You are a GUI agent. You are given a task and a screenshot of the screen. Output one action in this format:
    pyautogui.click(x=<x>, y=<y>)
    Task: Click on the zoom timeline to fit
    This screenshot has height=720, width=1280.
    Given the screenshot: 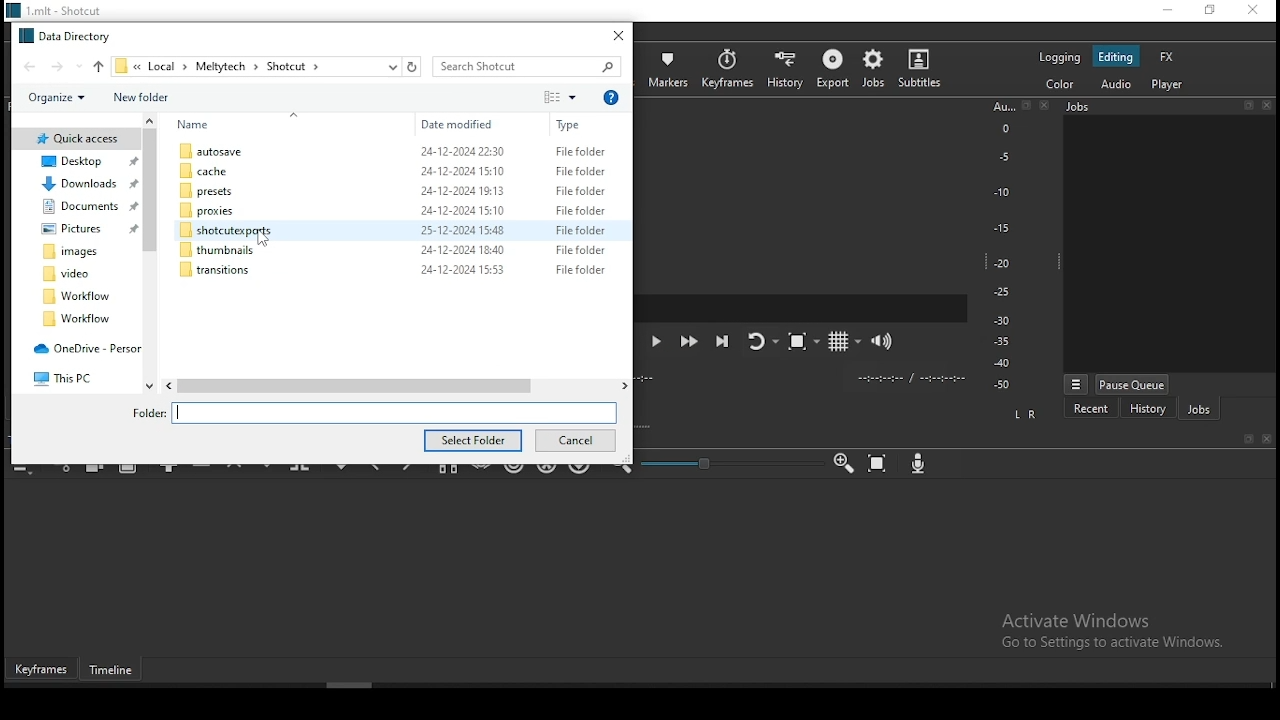 What is the action you would take?
    pyautogui.click(x=879, y=463)
    